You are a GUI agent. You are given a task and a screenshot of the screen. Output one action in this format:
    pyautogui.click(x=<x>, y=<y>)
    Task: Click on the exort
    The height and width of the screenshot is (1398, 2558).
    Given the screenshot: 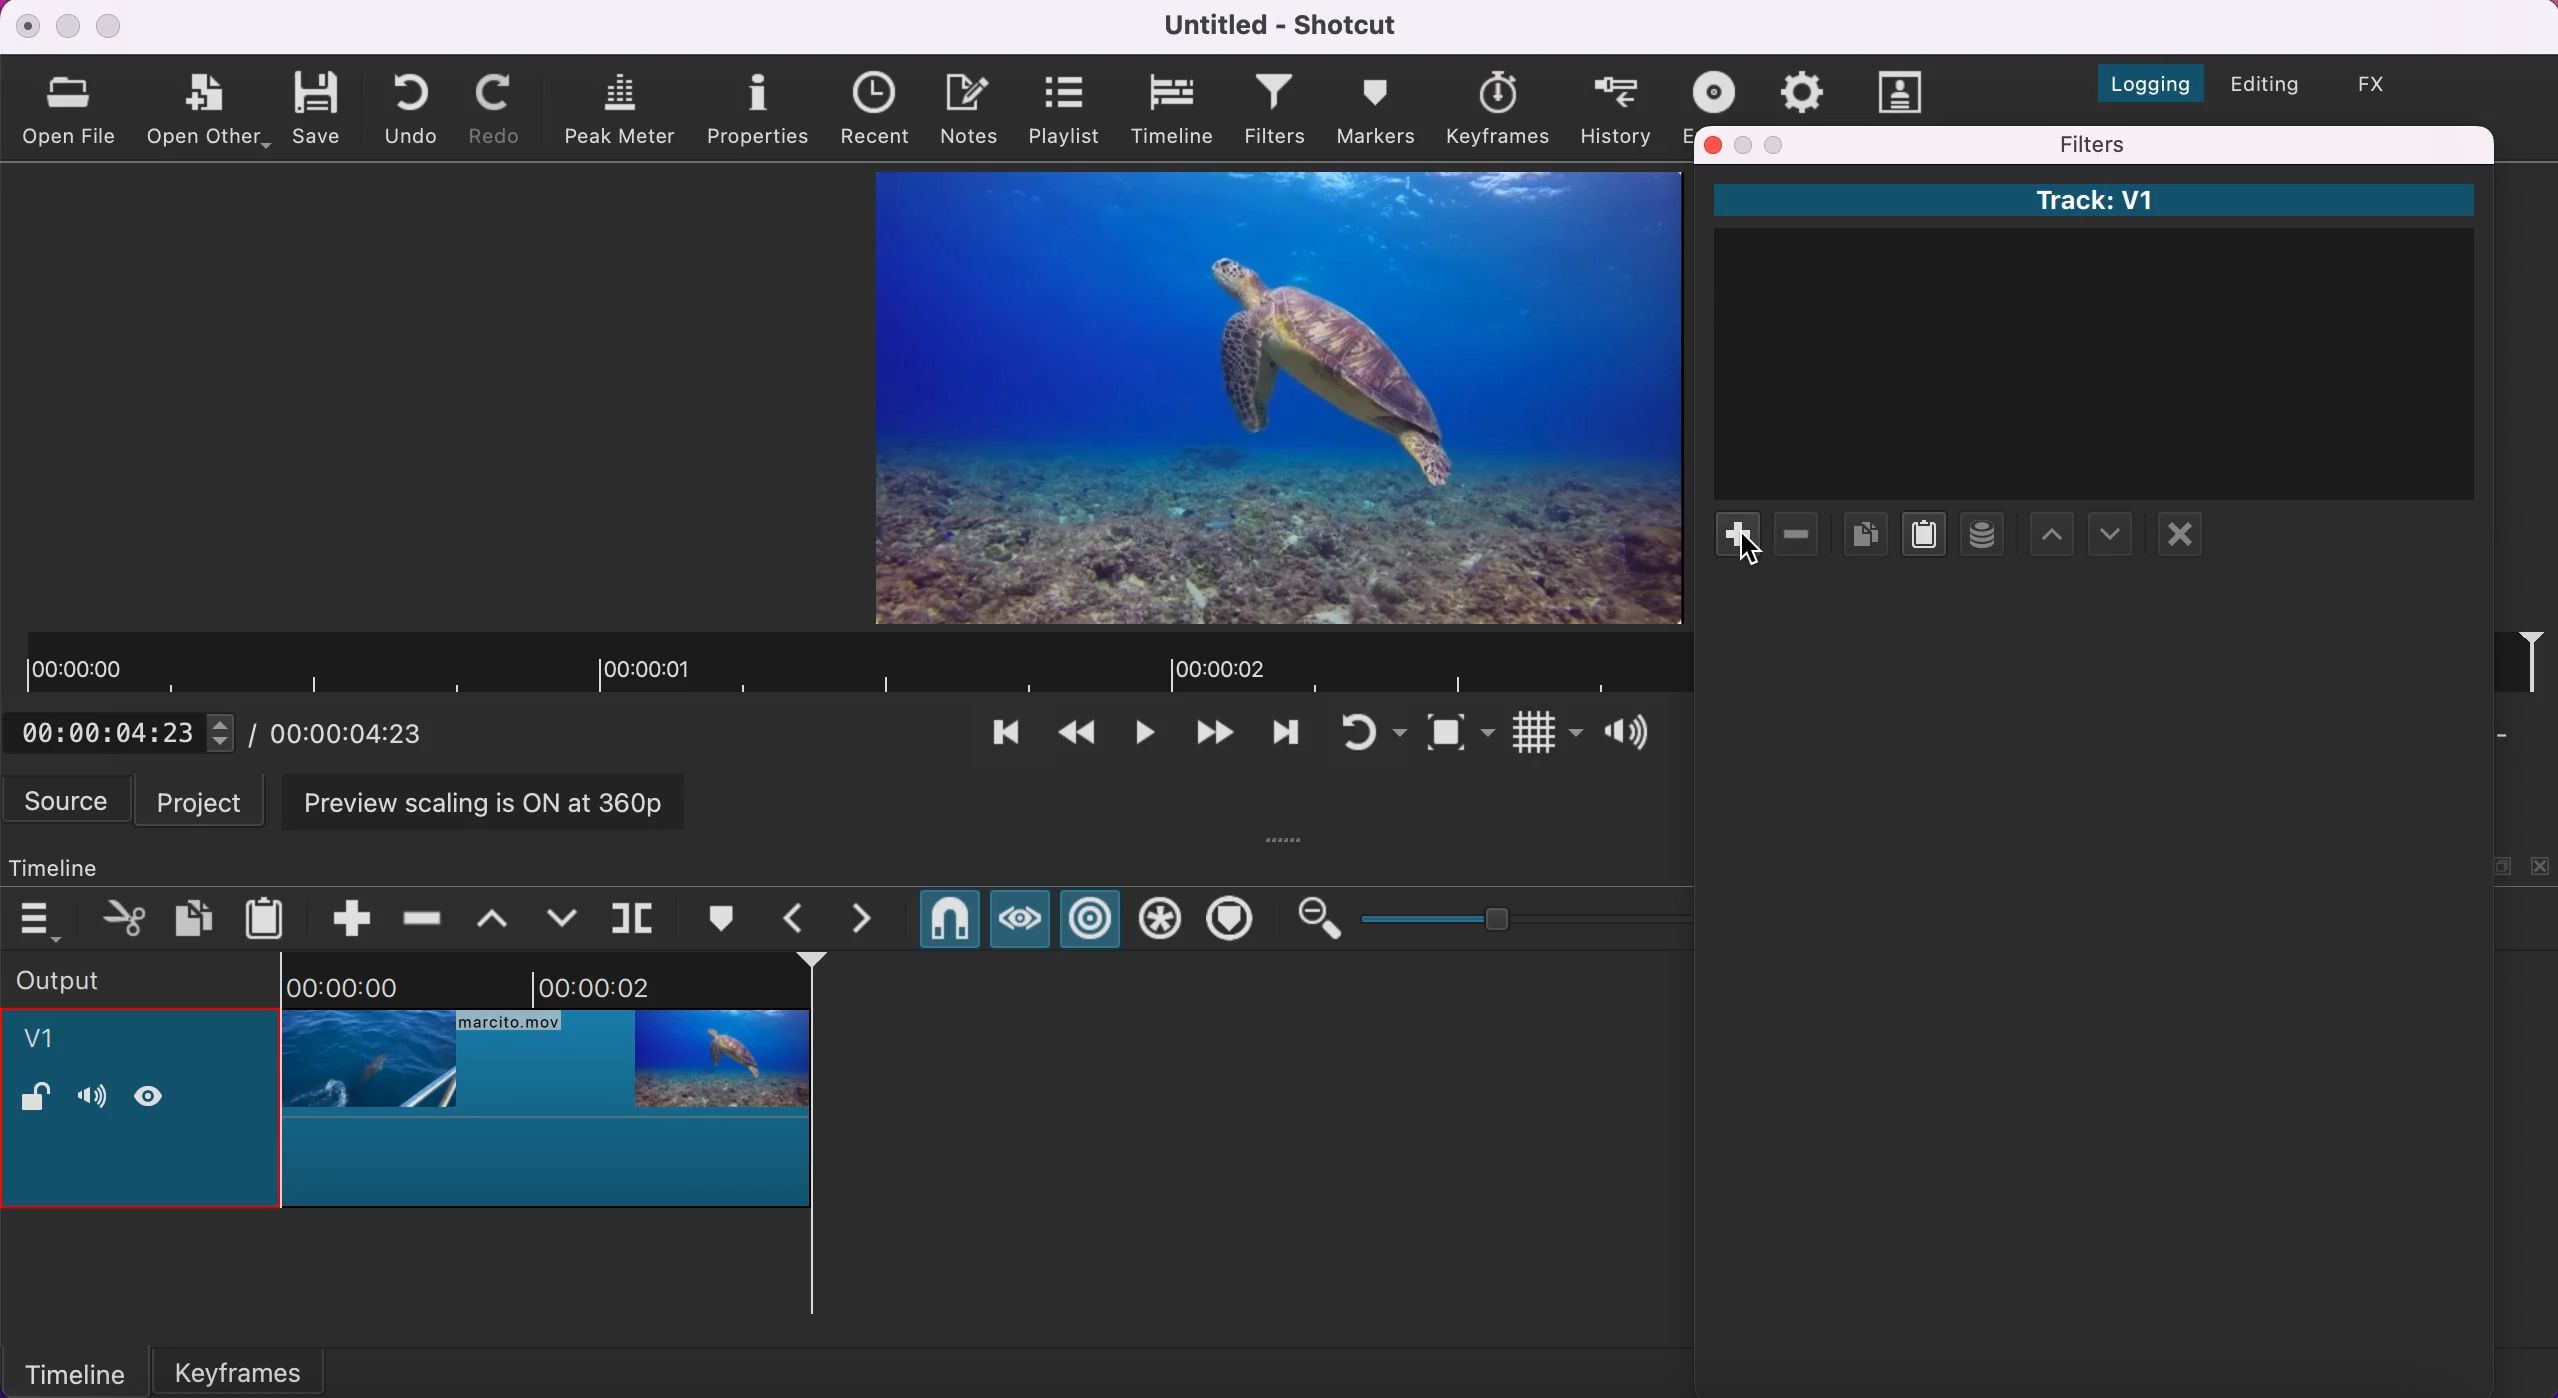 What is the action you would take?
    pyautogui.click(x=1720, y=88)
    